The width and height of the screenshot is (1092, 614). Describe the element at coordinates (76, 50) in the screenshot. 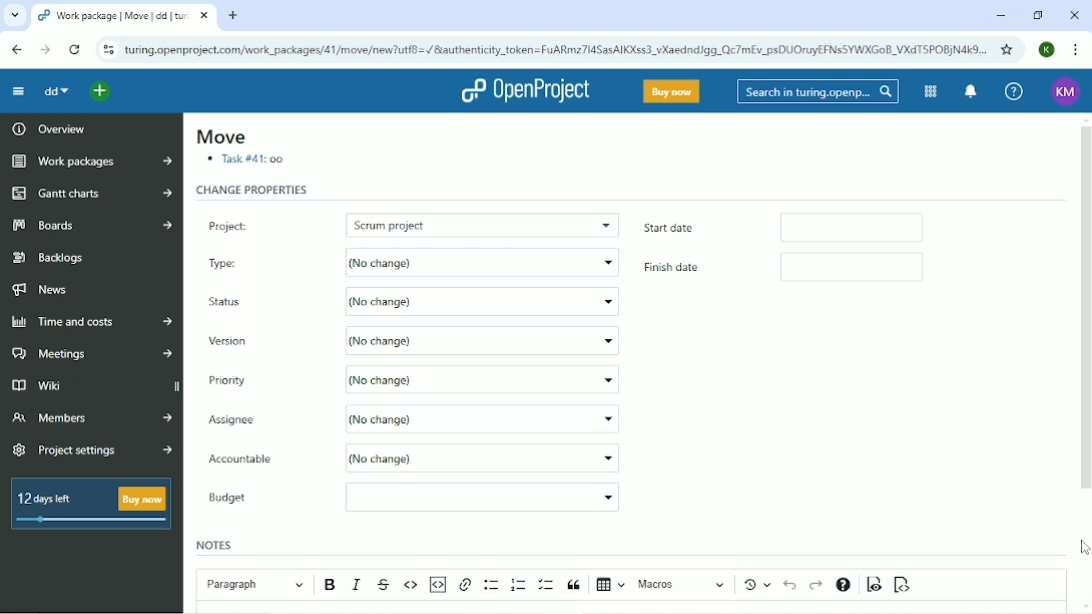

I see `reload this page` at that location.